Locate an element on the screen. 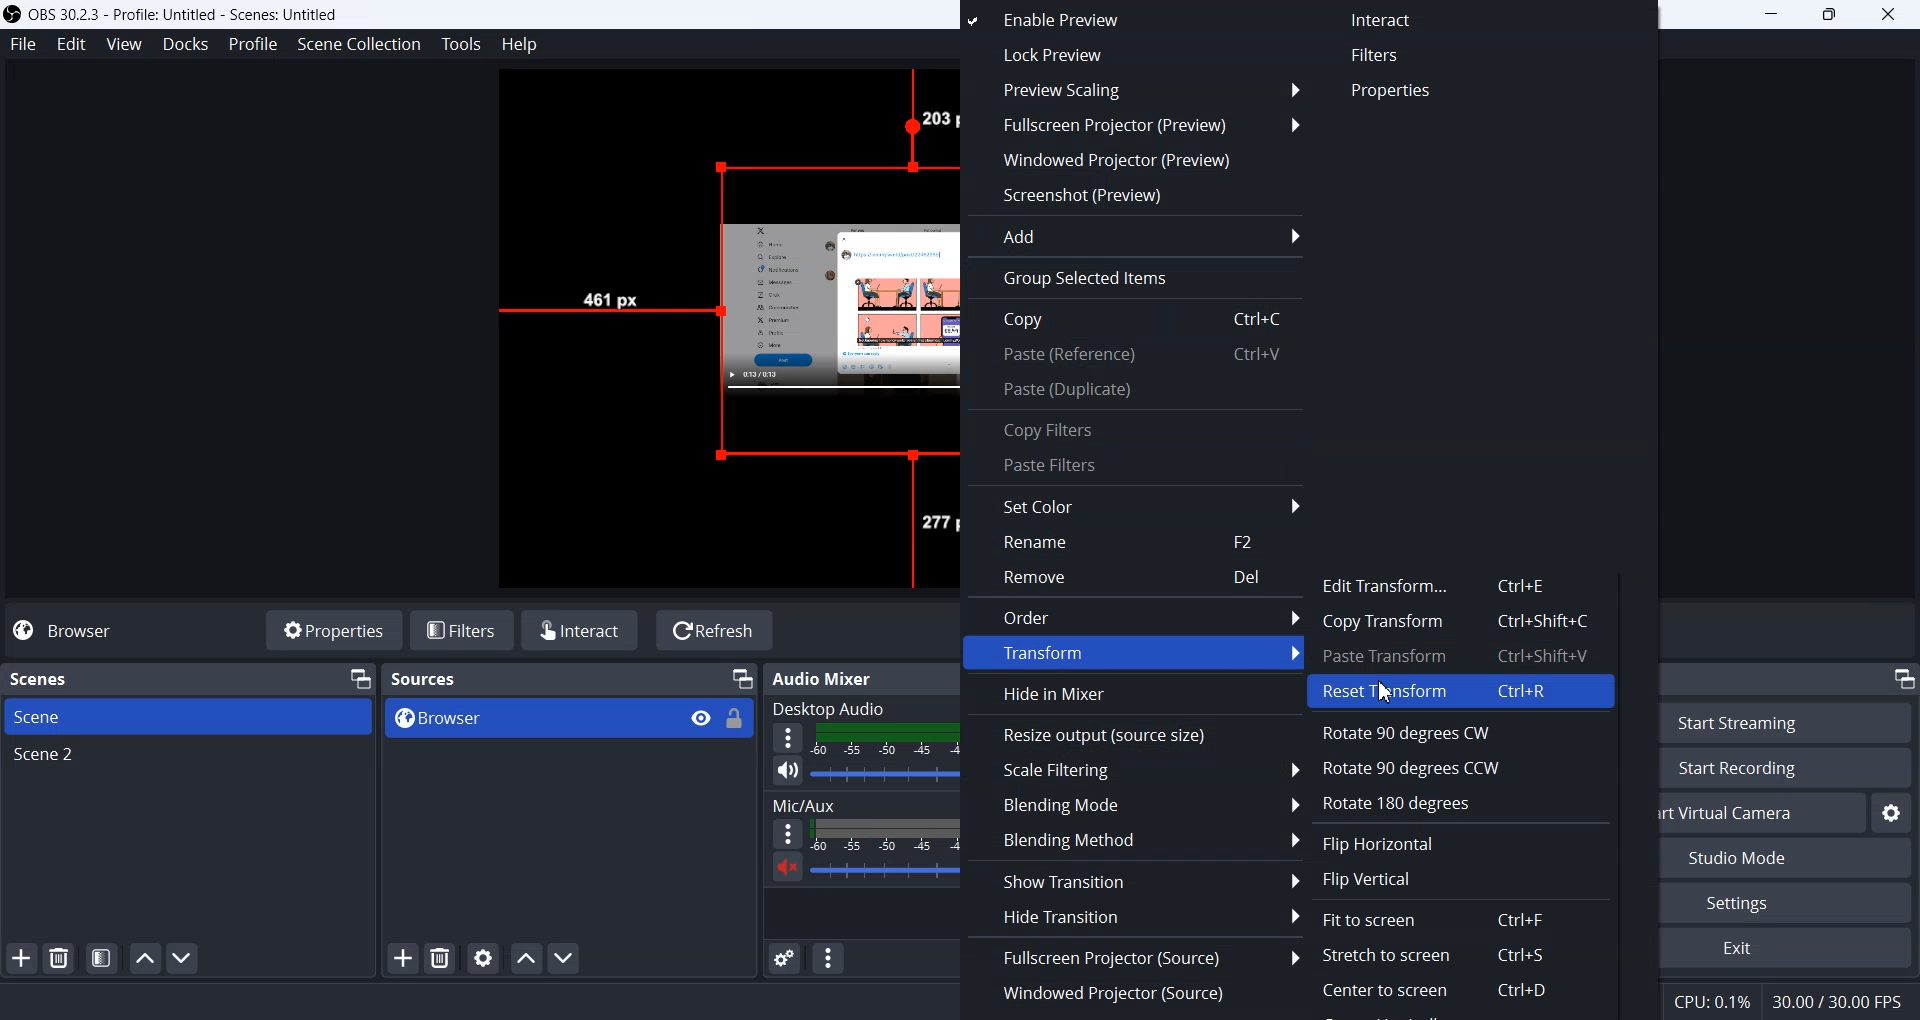 This screenshot has width=1920, height=1020. Fullscreen Projector is located at coordinates (1136, 125).